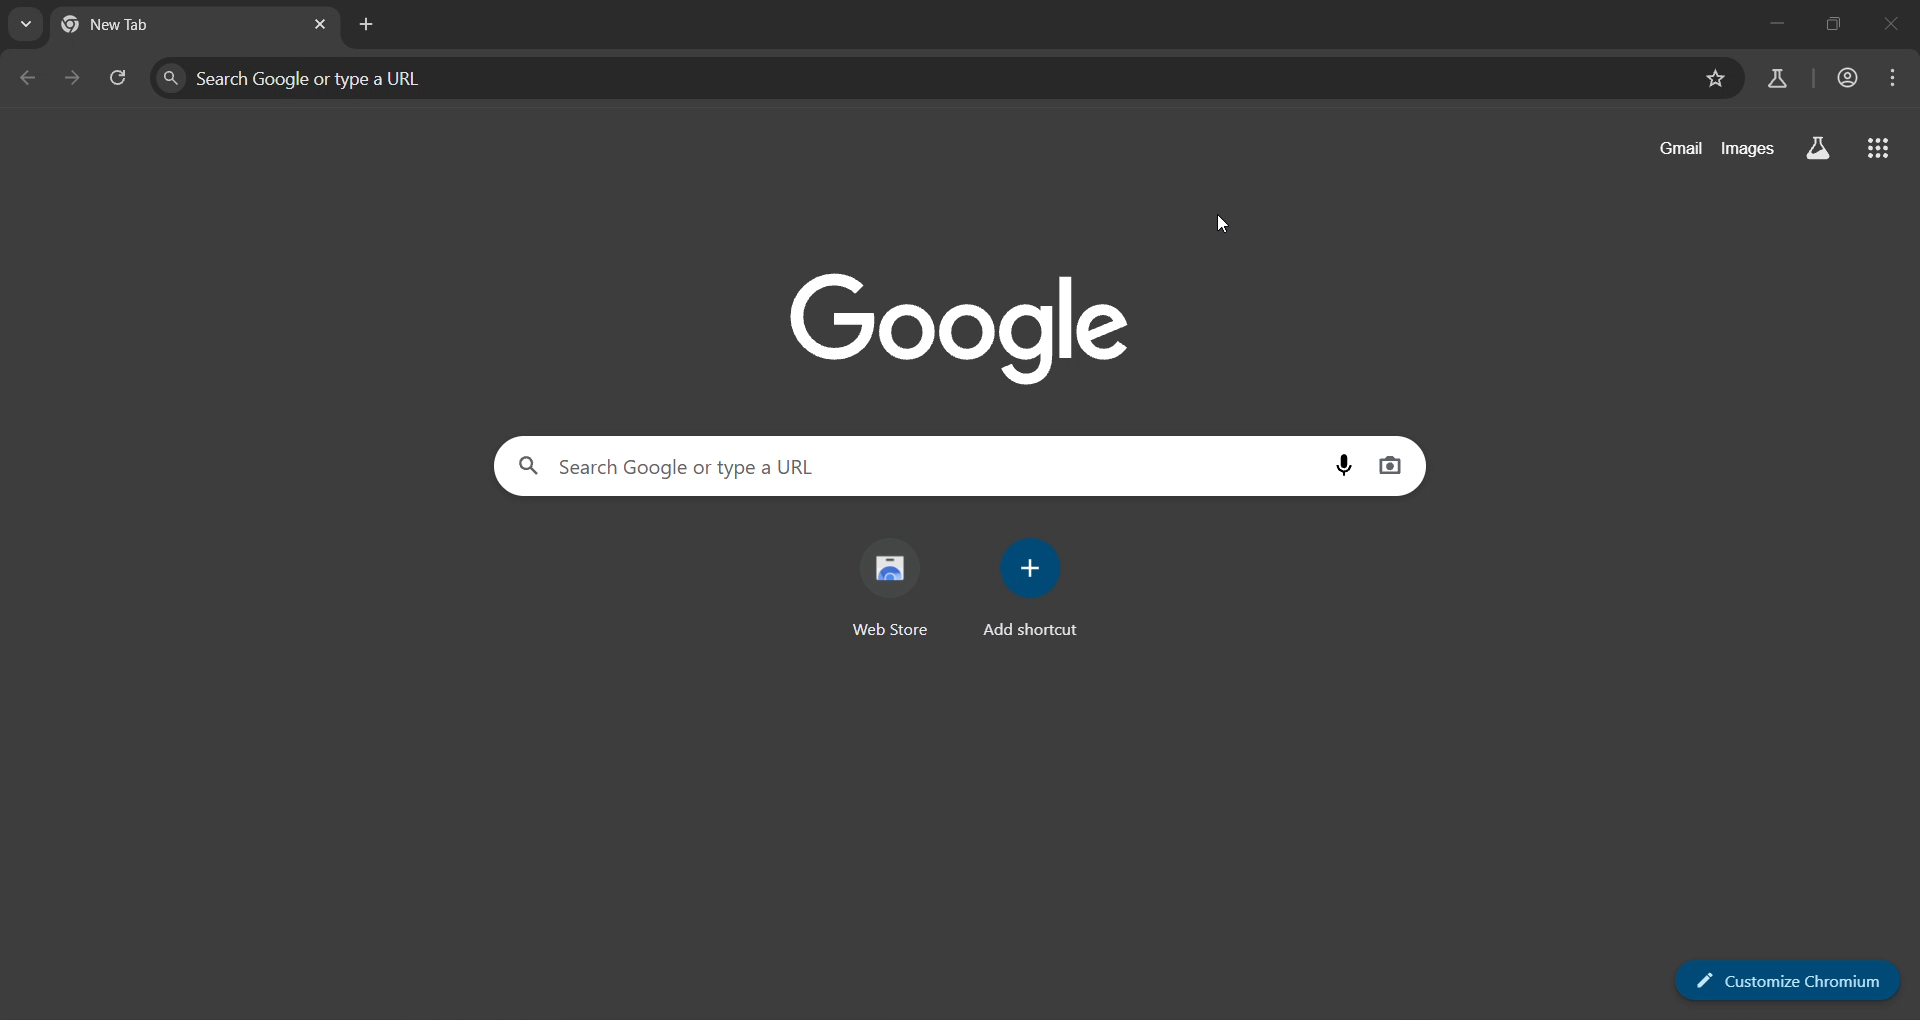  What do you see at coordinates (157, 28) in the screenshot?
I see `current tab` at bounding box center [157, 28].